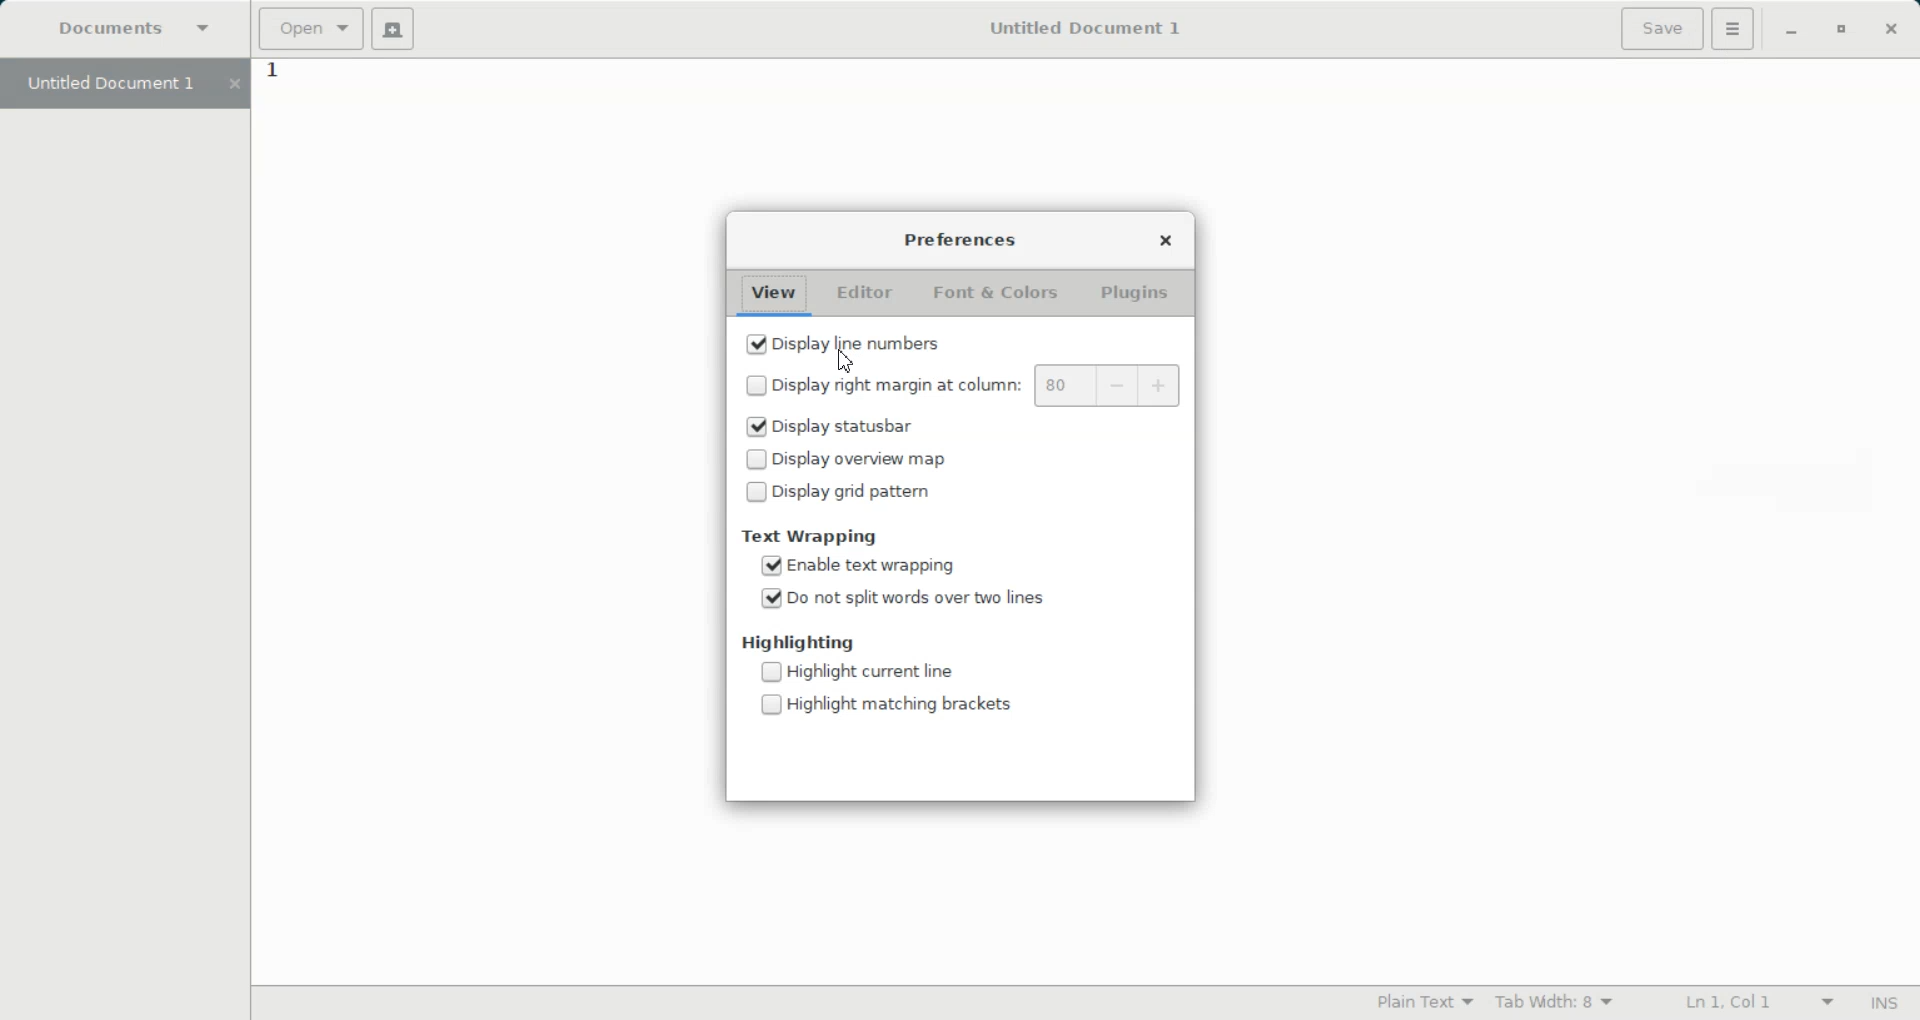 This screenshot has height=1020, width=1920. I want to click on Line Column, so click(1747, 1003).